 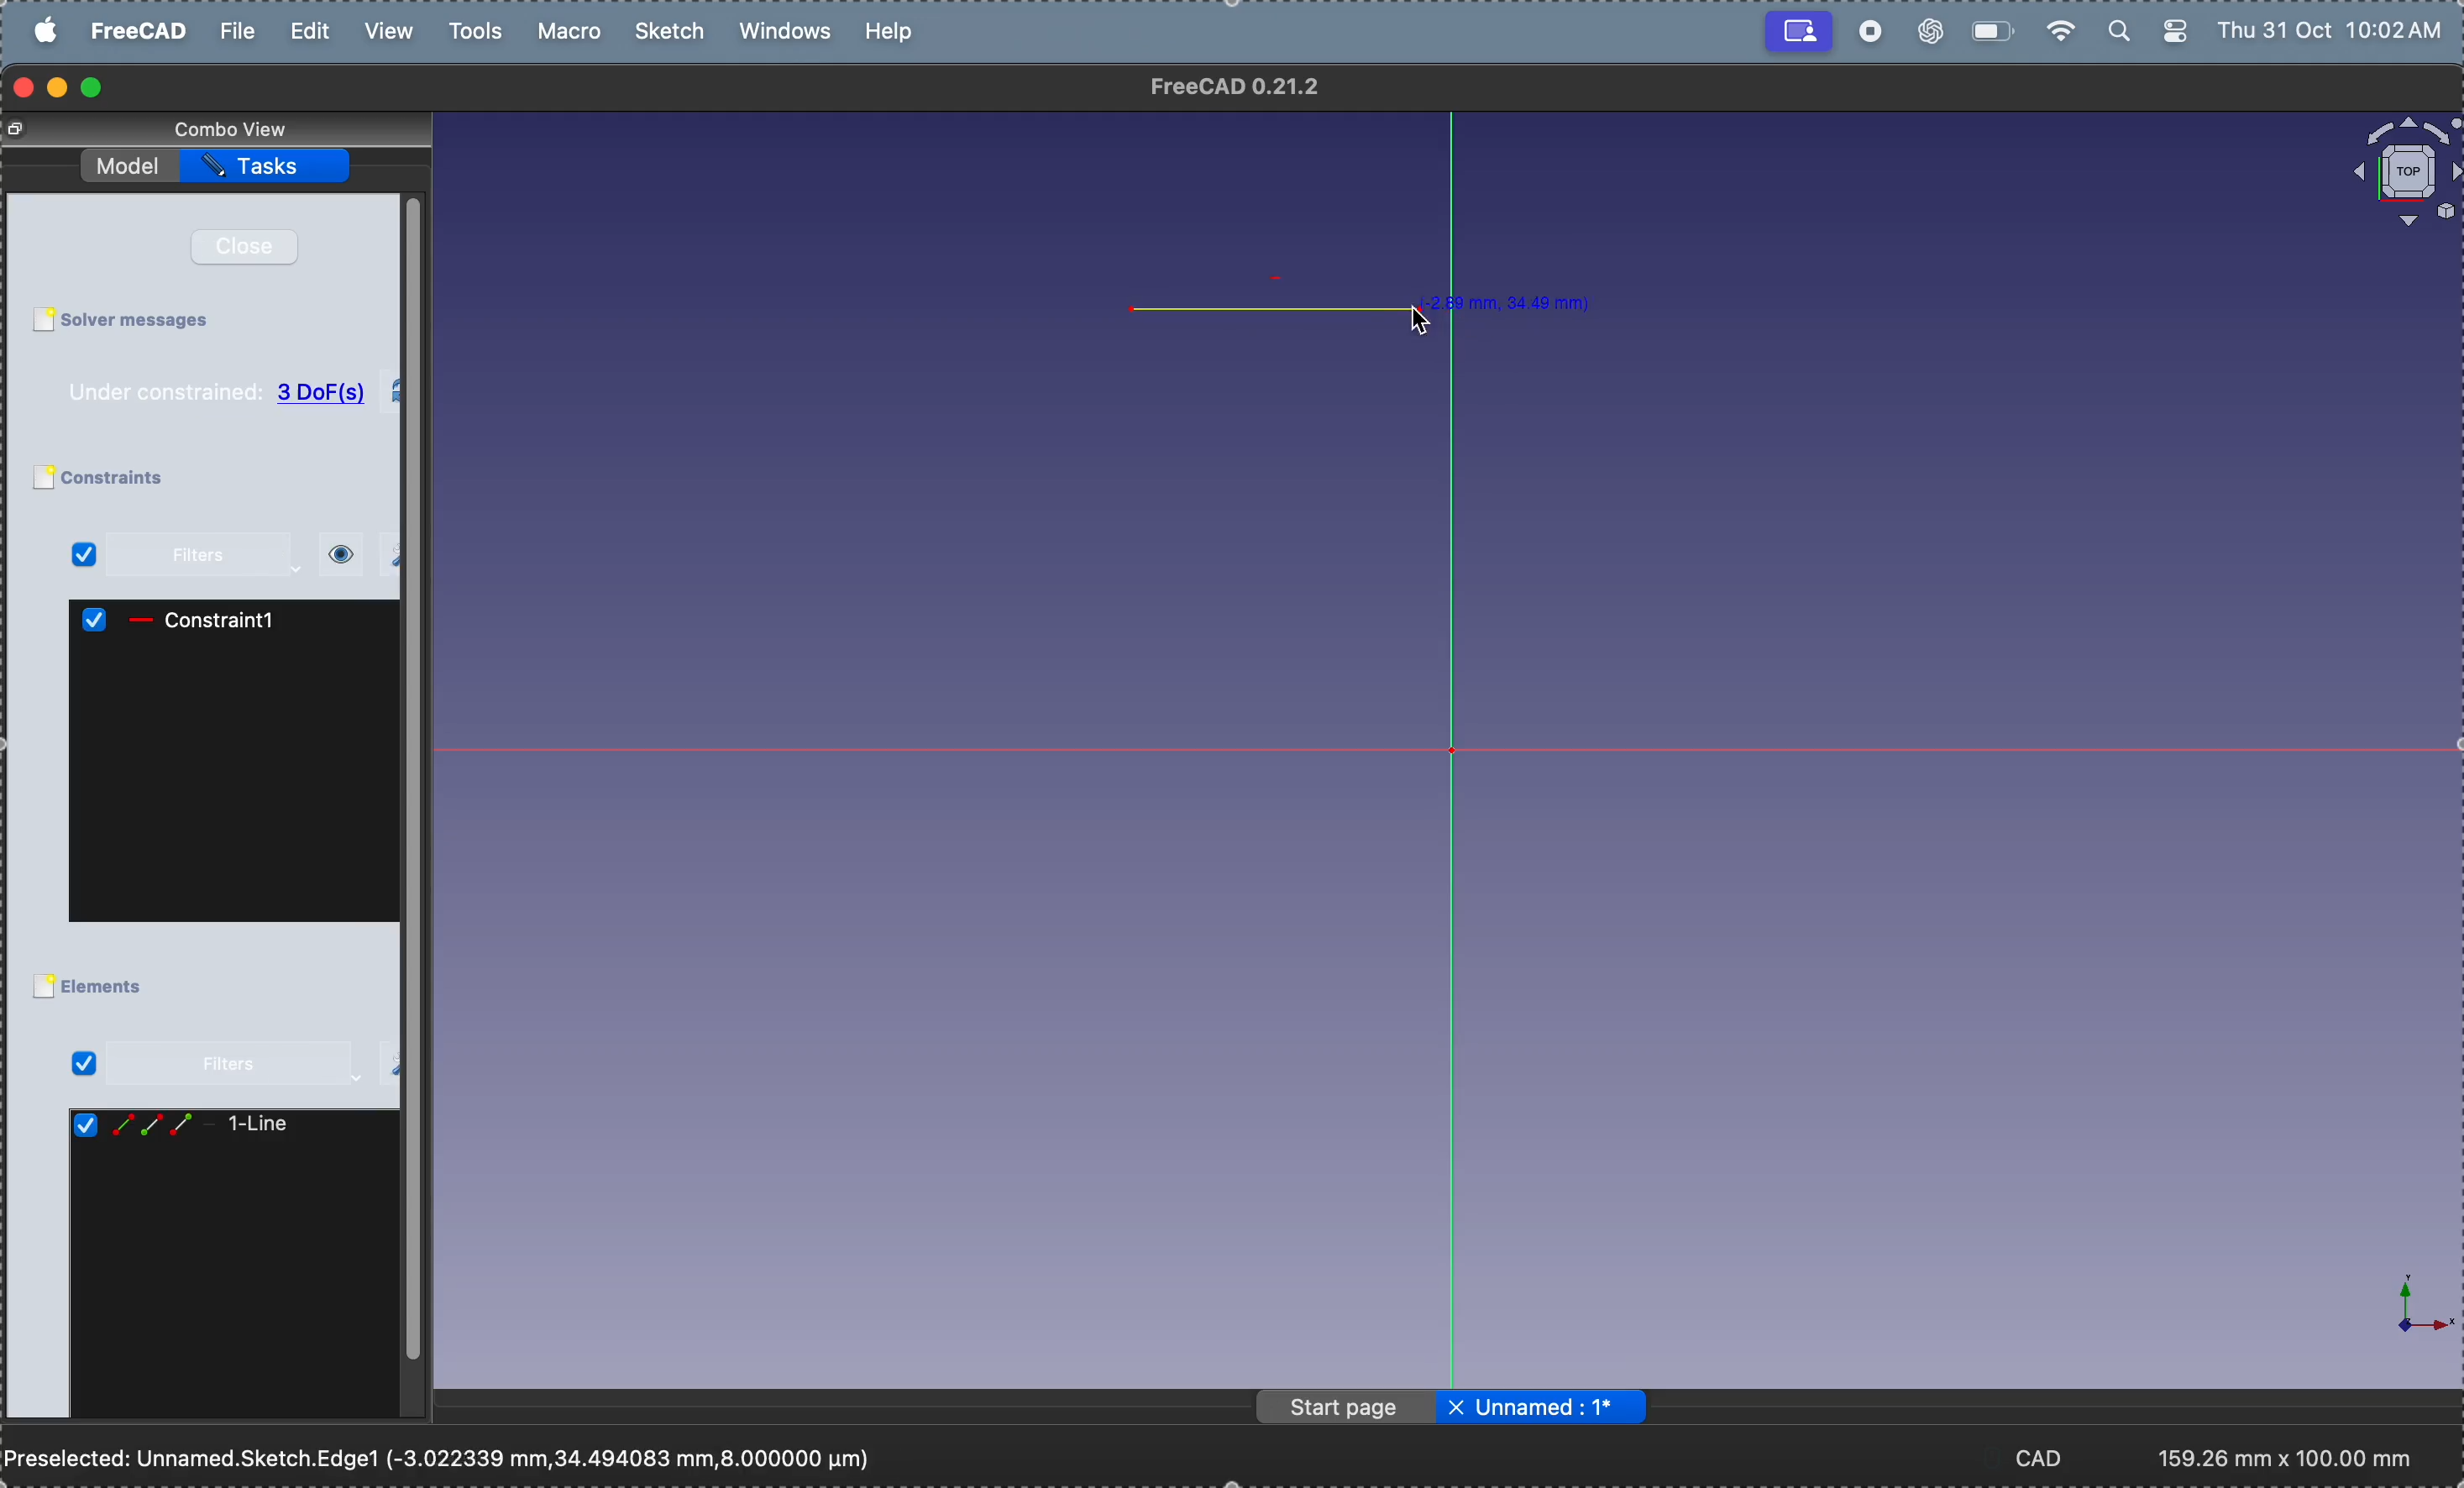 I want to click on Change view, so click(x=21, y=130).